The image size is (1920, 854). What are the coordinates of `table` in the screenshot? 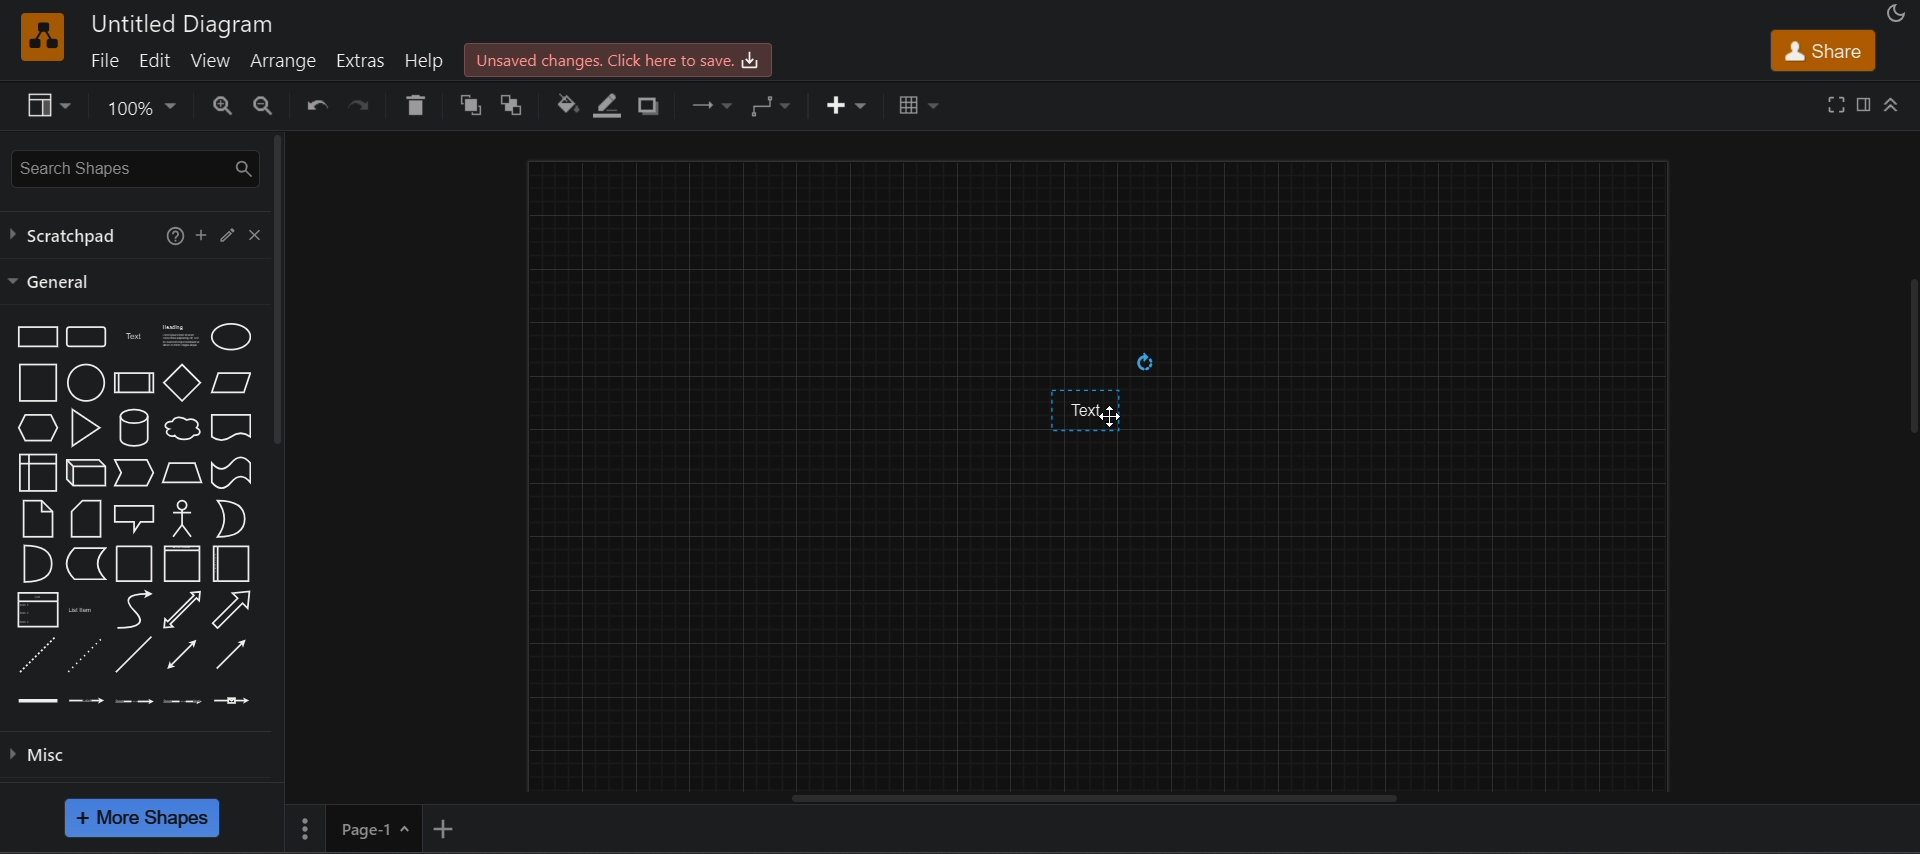 It's located at (919, 106).